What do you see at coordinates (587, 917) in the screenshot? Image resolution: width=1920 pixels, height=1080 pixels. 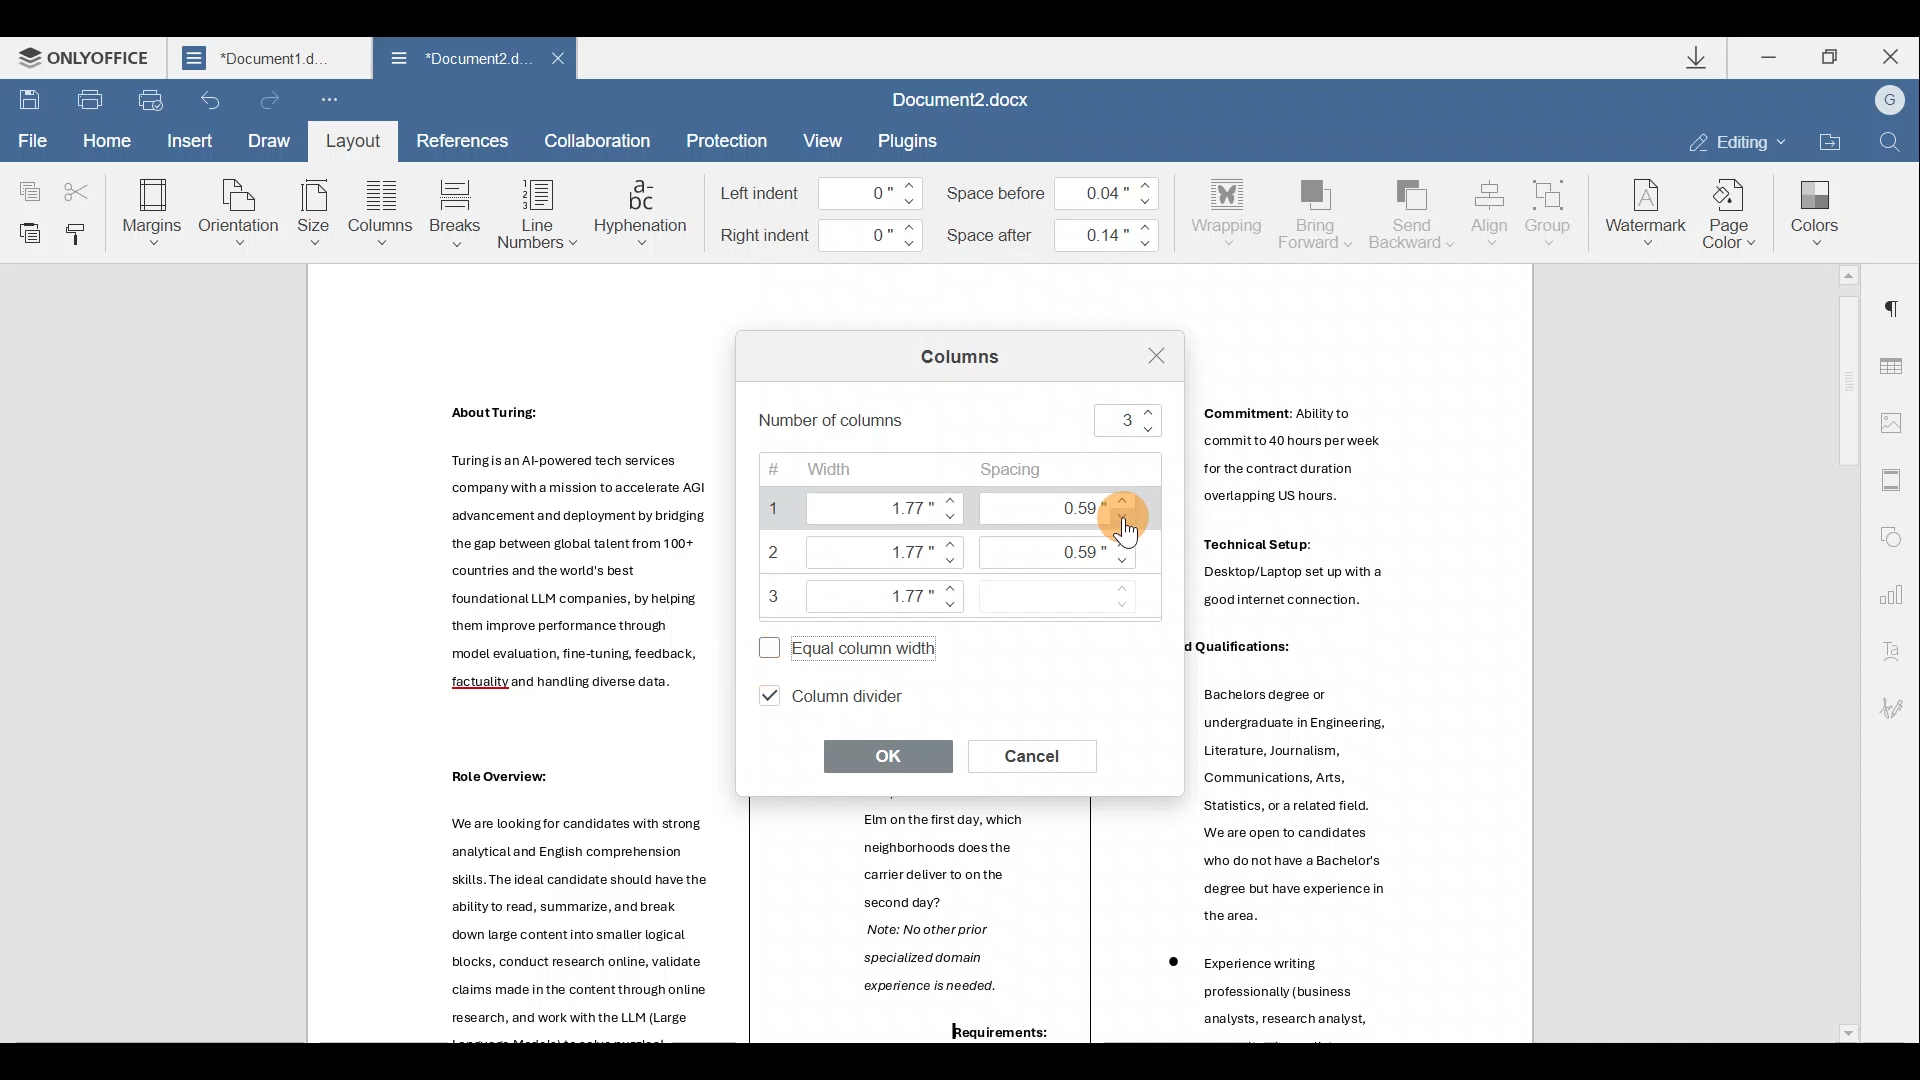 I see `` at bounding box center [587, 917].